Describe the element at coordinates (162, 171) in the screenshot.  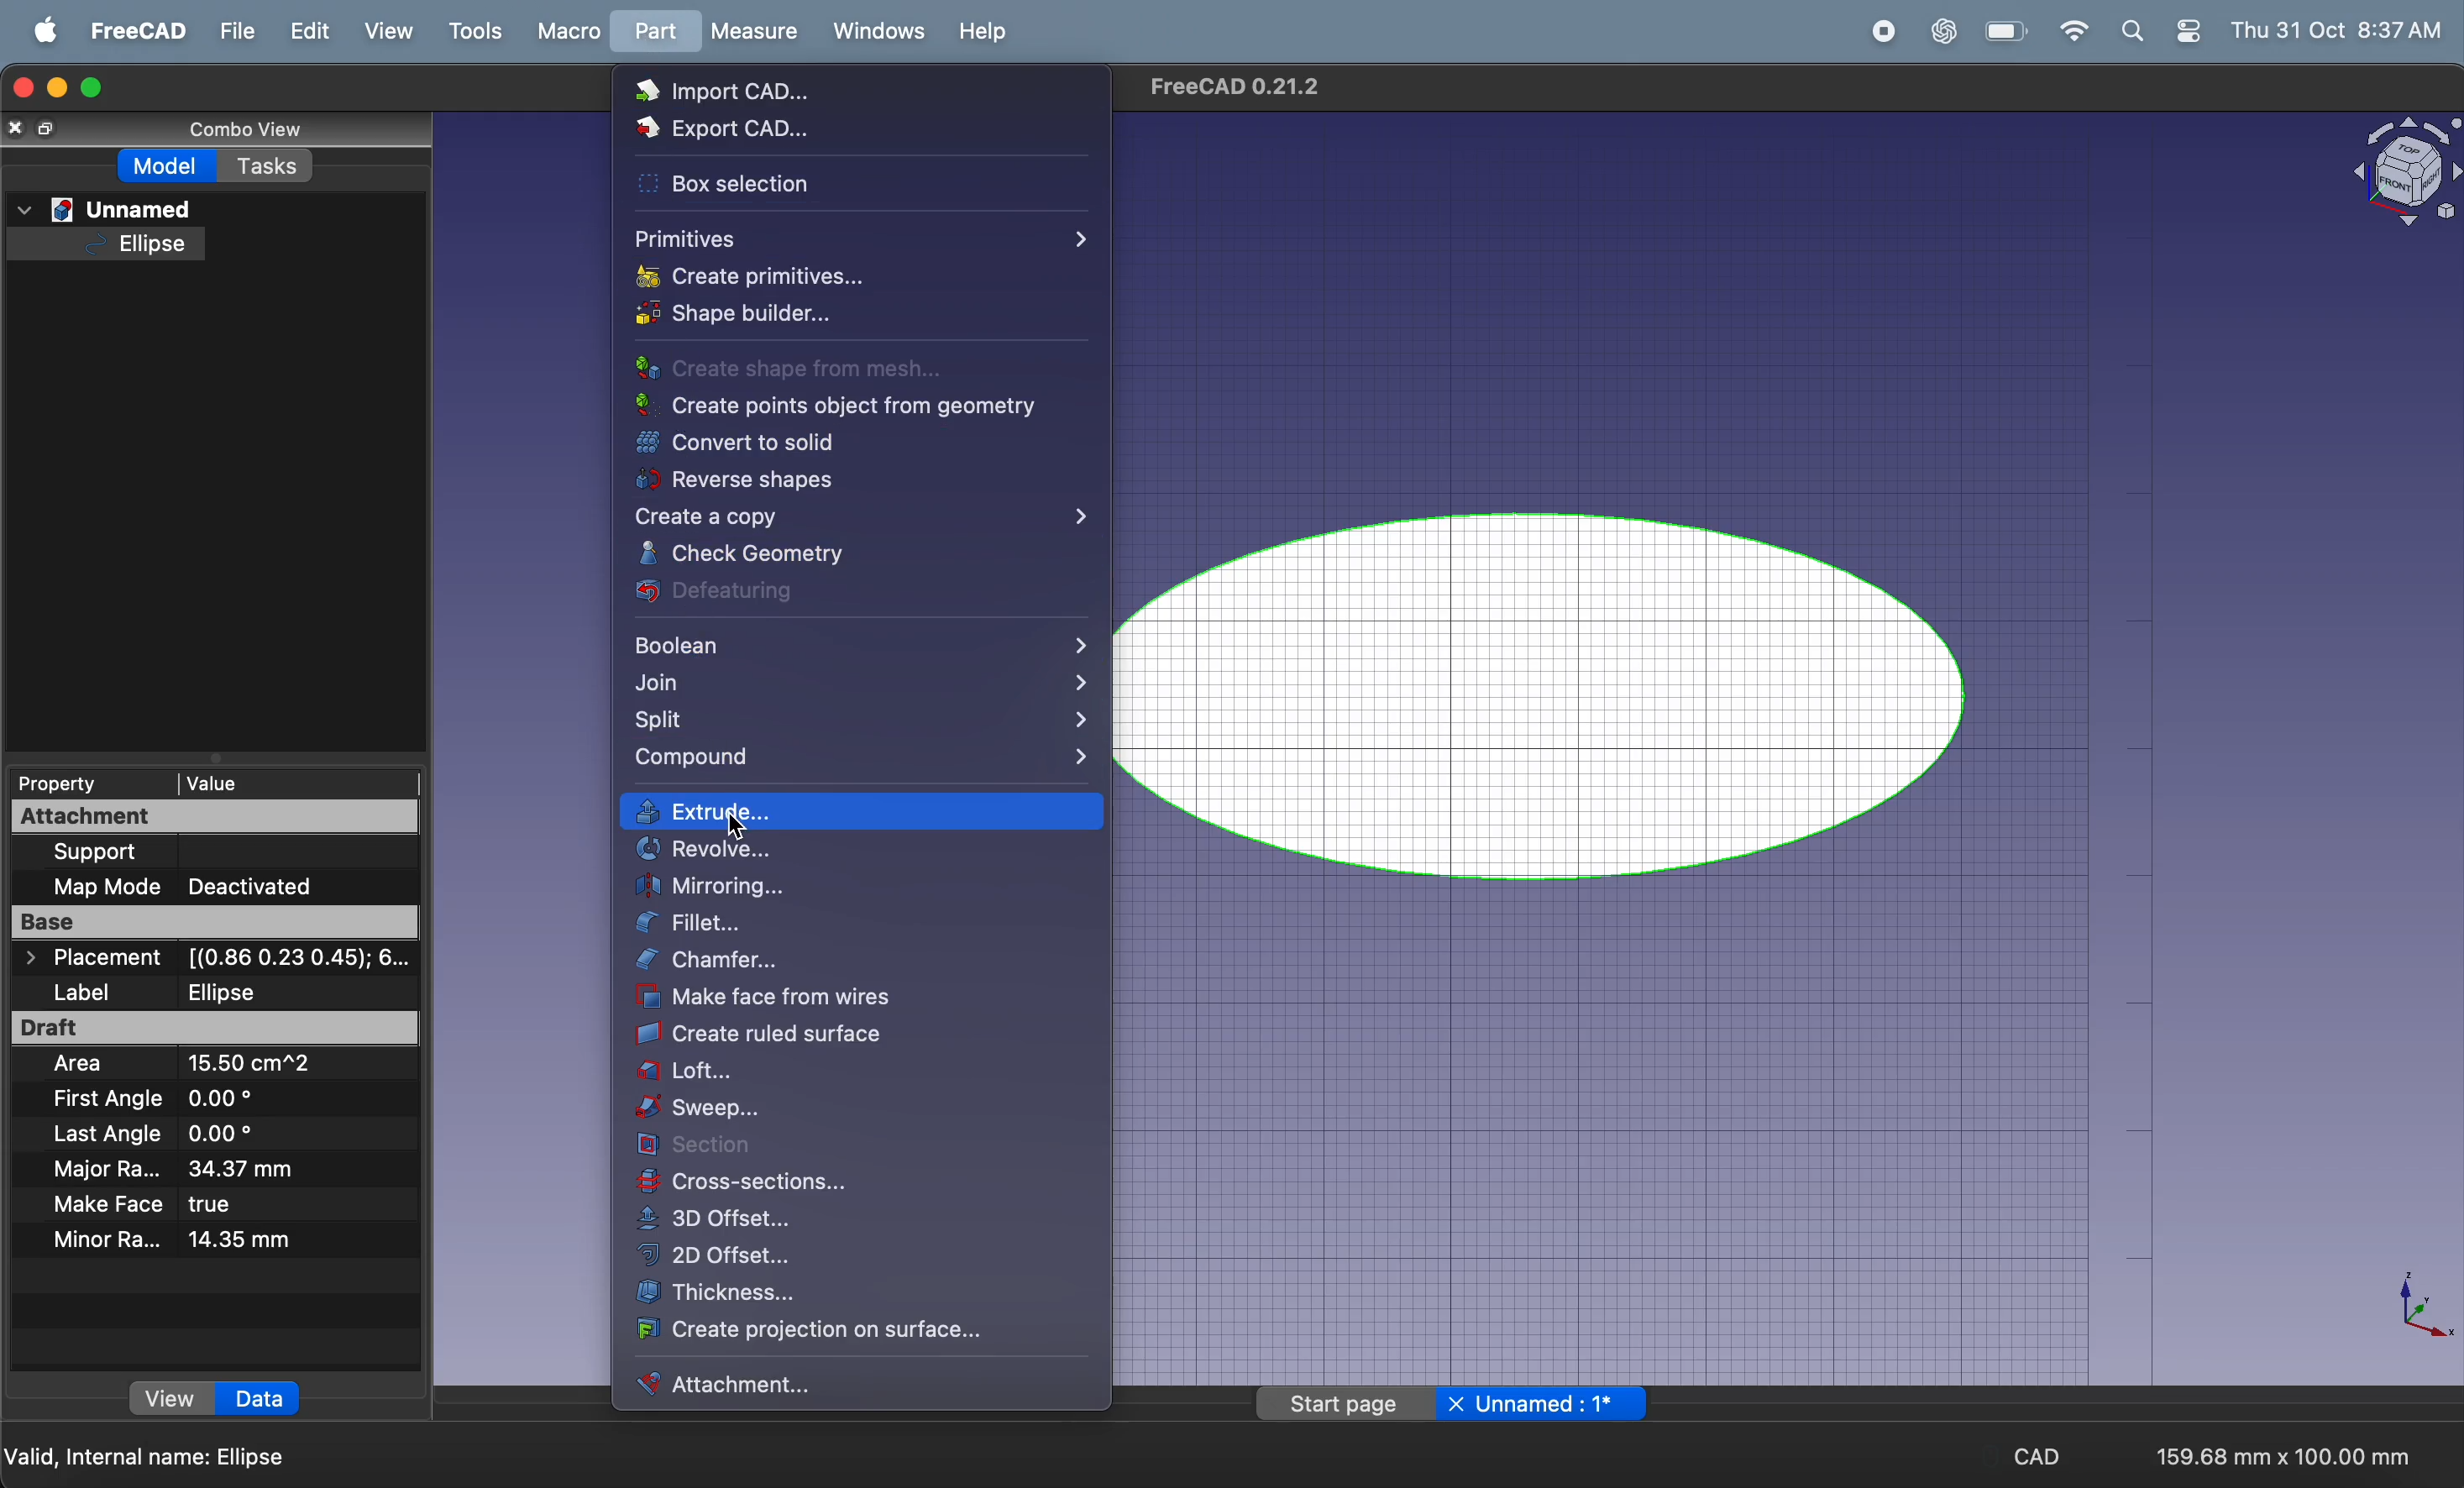
I see `model` at that location.